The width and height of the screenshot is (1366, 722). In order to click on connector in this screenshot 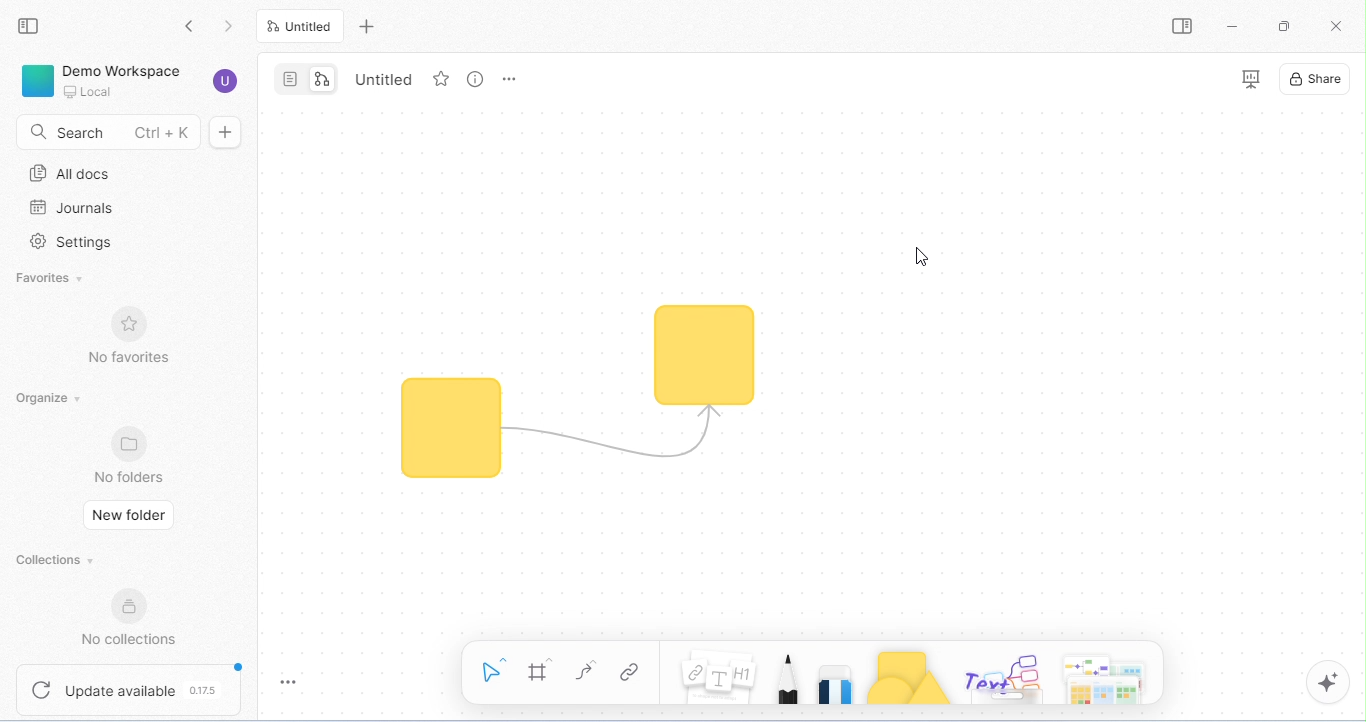, I will do `click(615, 438)`.